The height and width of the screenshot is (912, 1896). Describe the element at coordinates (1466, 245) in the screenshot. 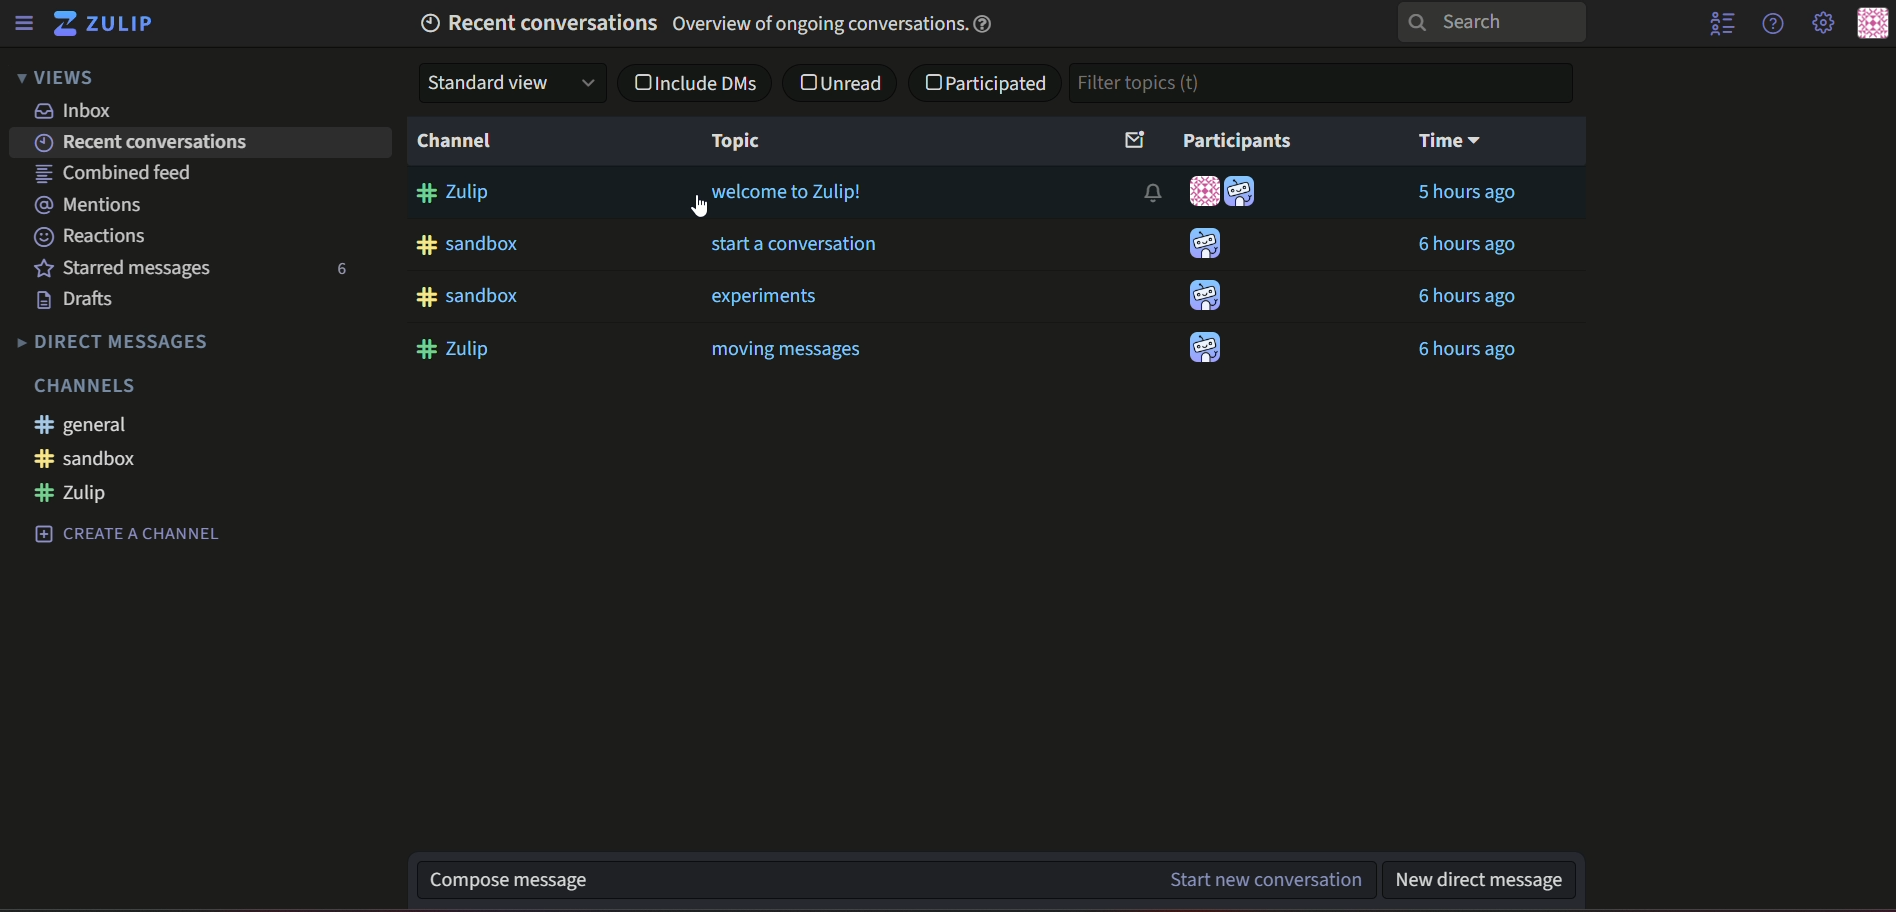

I see `6 hours ago` at that location.